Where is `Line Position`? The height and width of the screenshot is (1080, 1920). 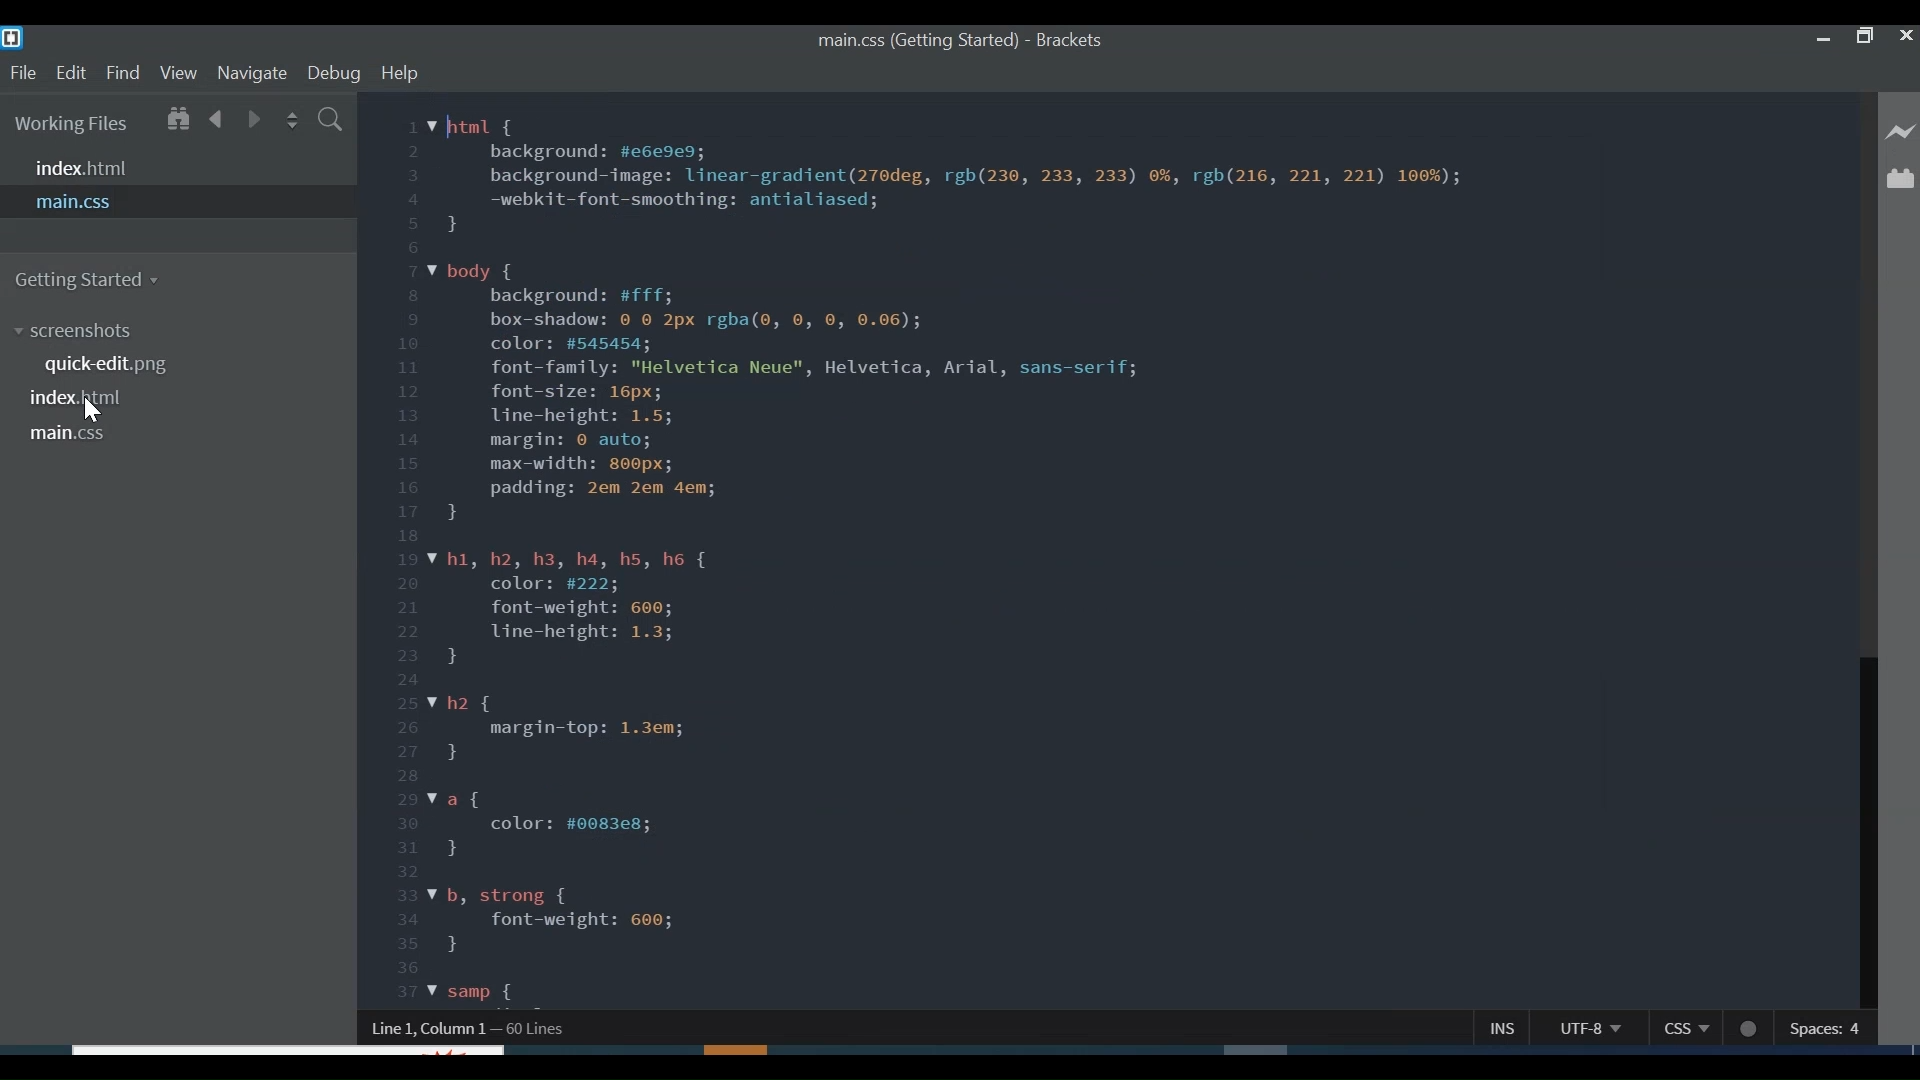 Line Position is located at coordinates (553, 1028).